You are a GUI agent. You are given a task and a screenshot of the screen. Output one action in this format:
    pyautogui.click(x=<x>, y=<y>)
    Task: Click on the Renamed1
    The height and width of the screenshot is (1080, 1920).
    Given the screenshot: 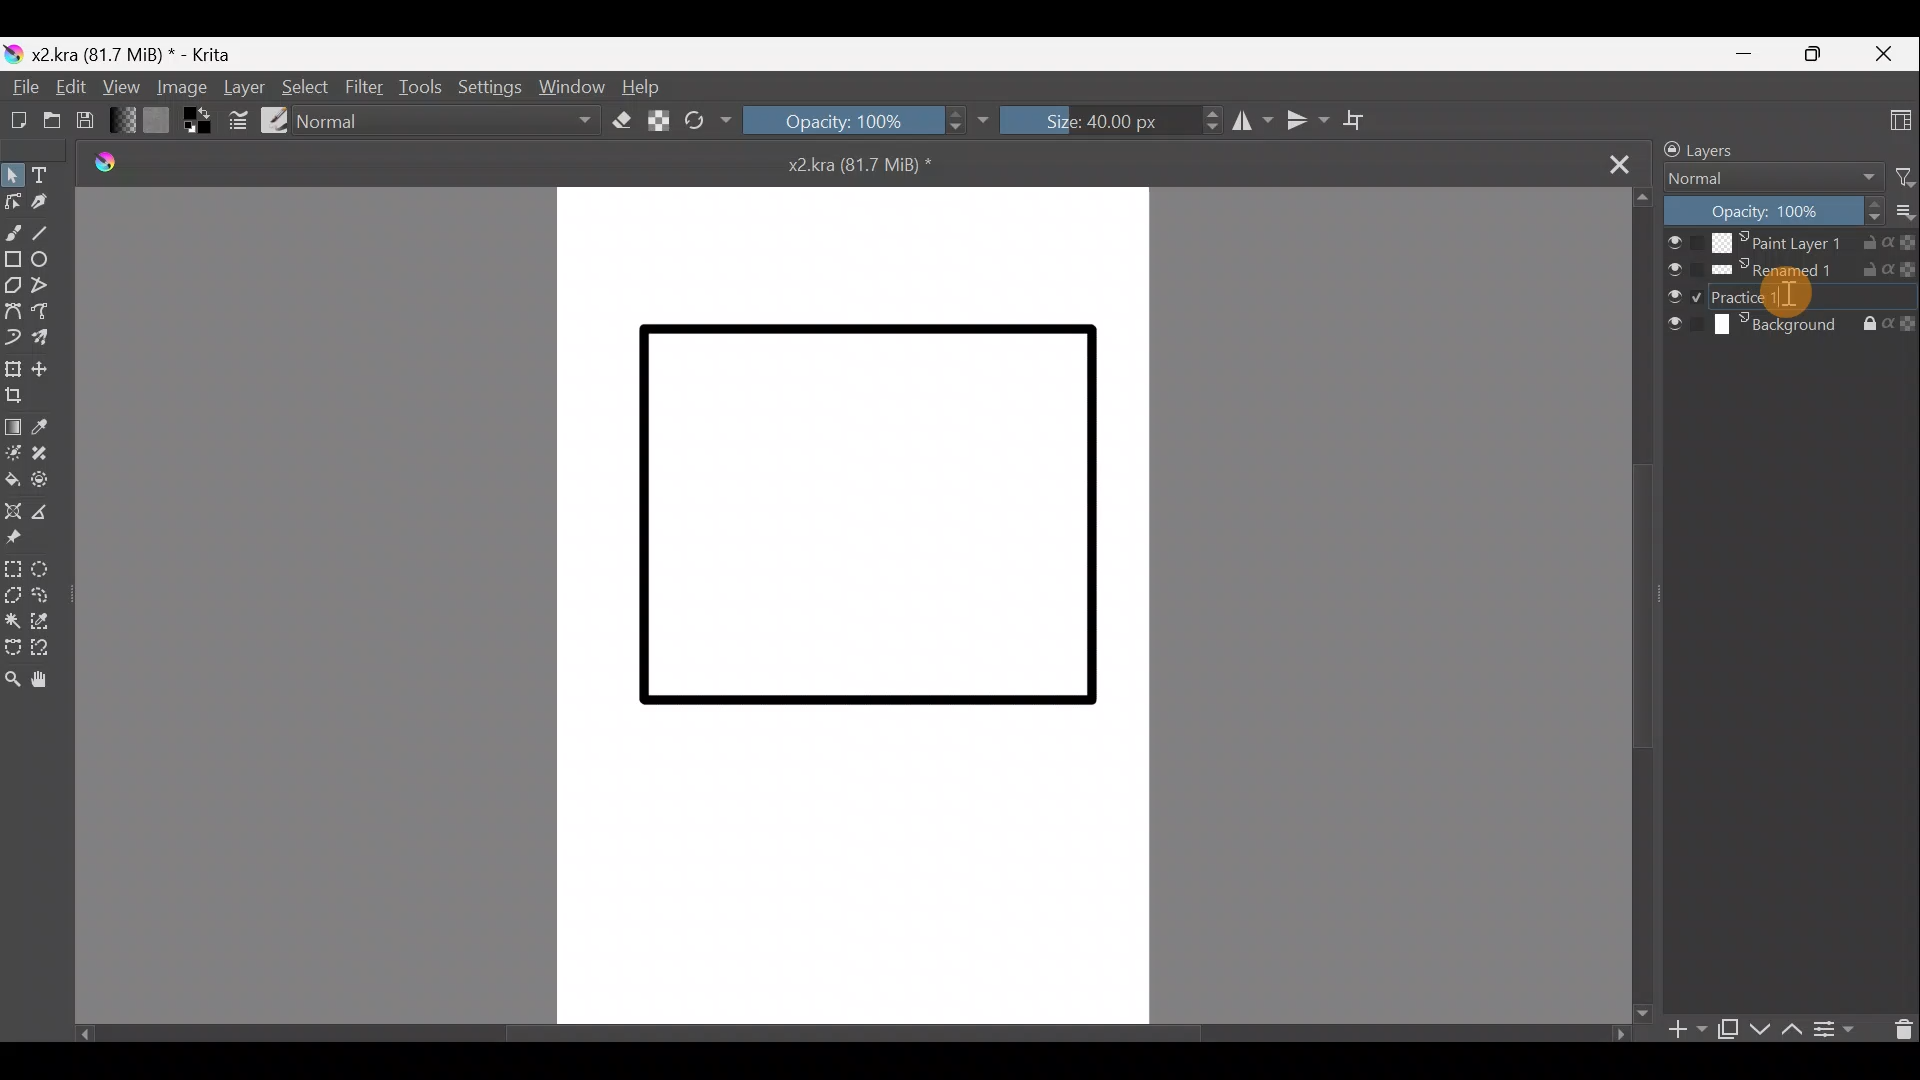 What is the action you would take?
    pyautogui.click(x=1791, y=272)
    